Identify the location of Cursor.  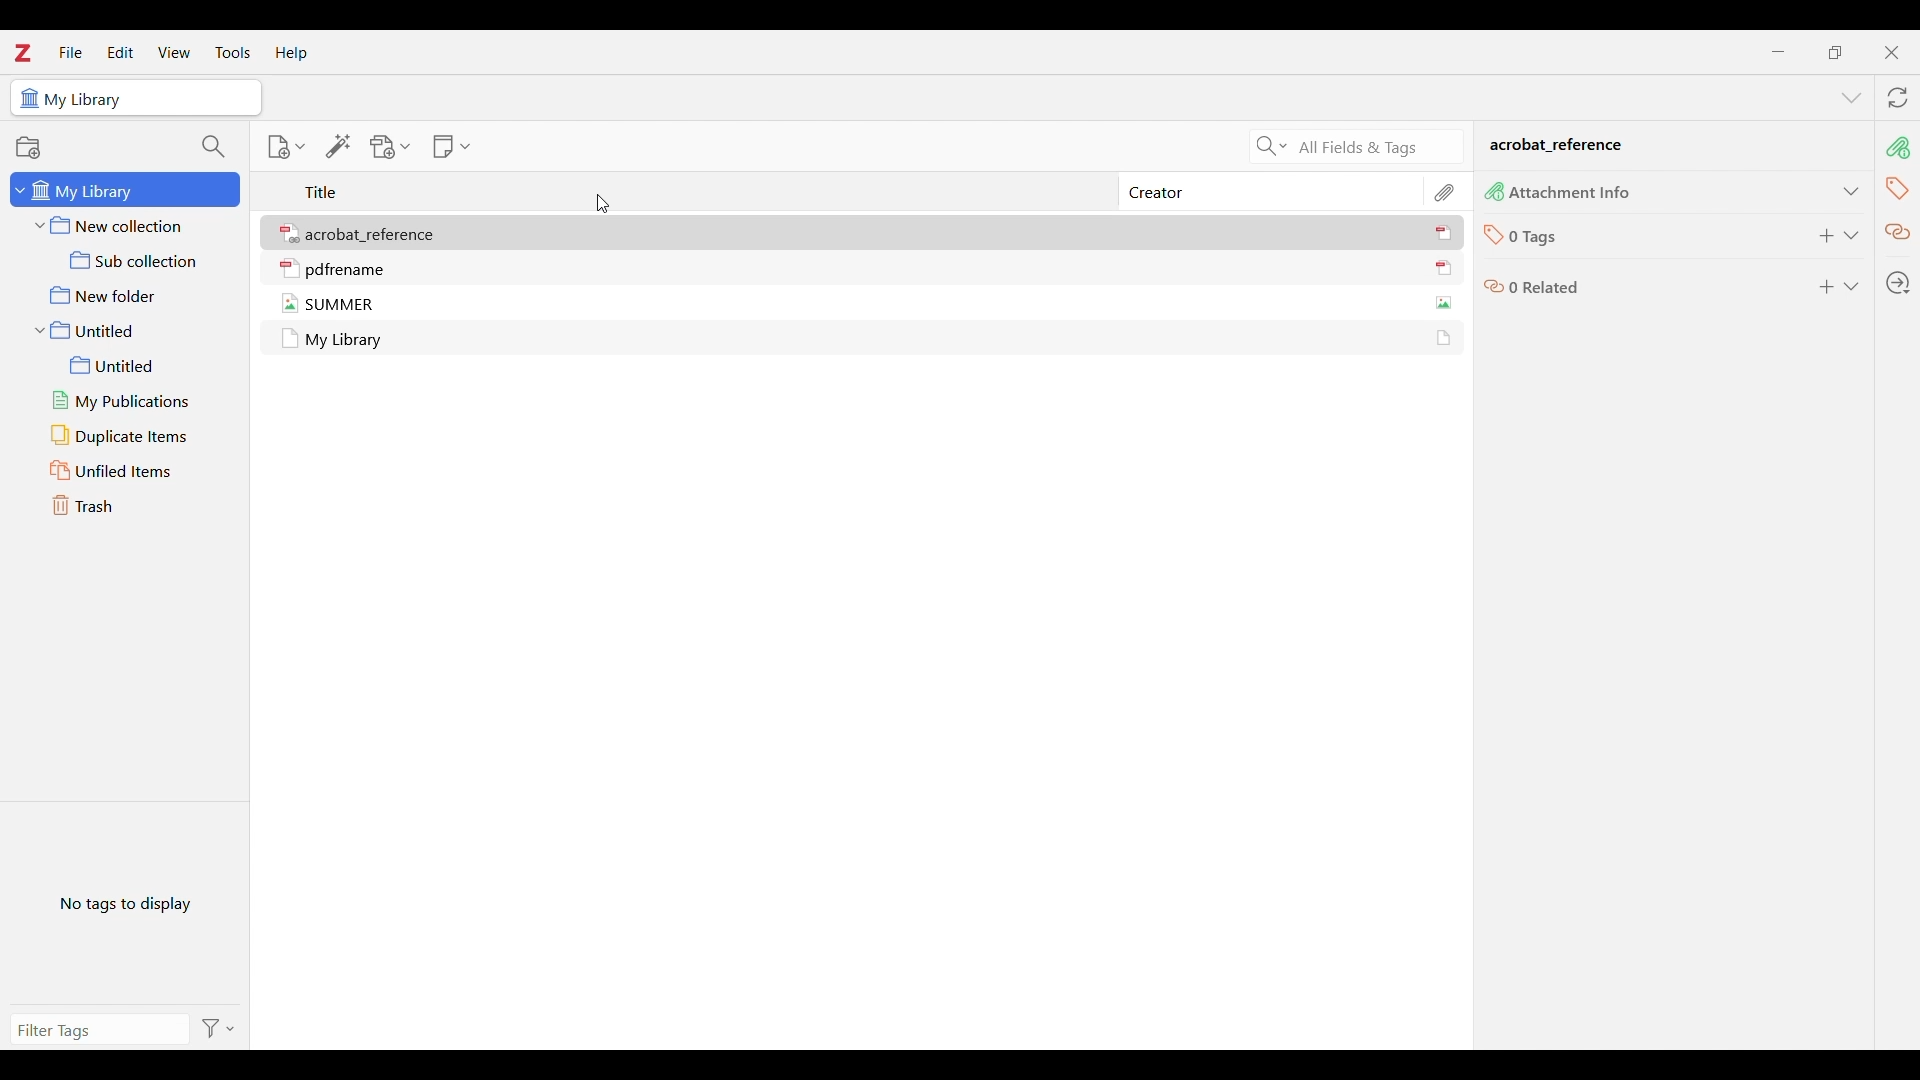
(602, 204).